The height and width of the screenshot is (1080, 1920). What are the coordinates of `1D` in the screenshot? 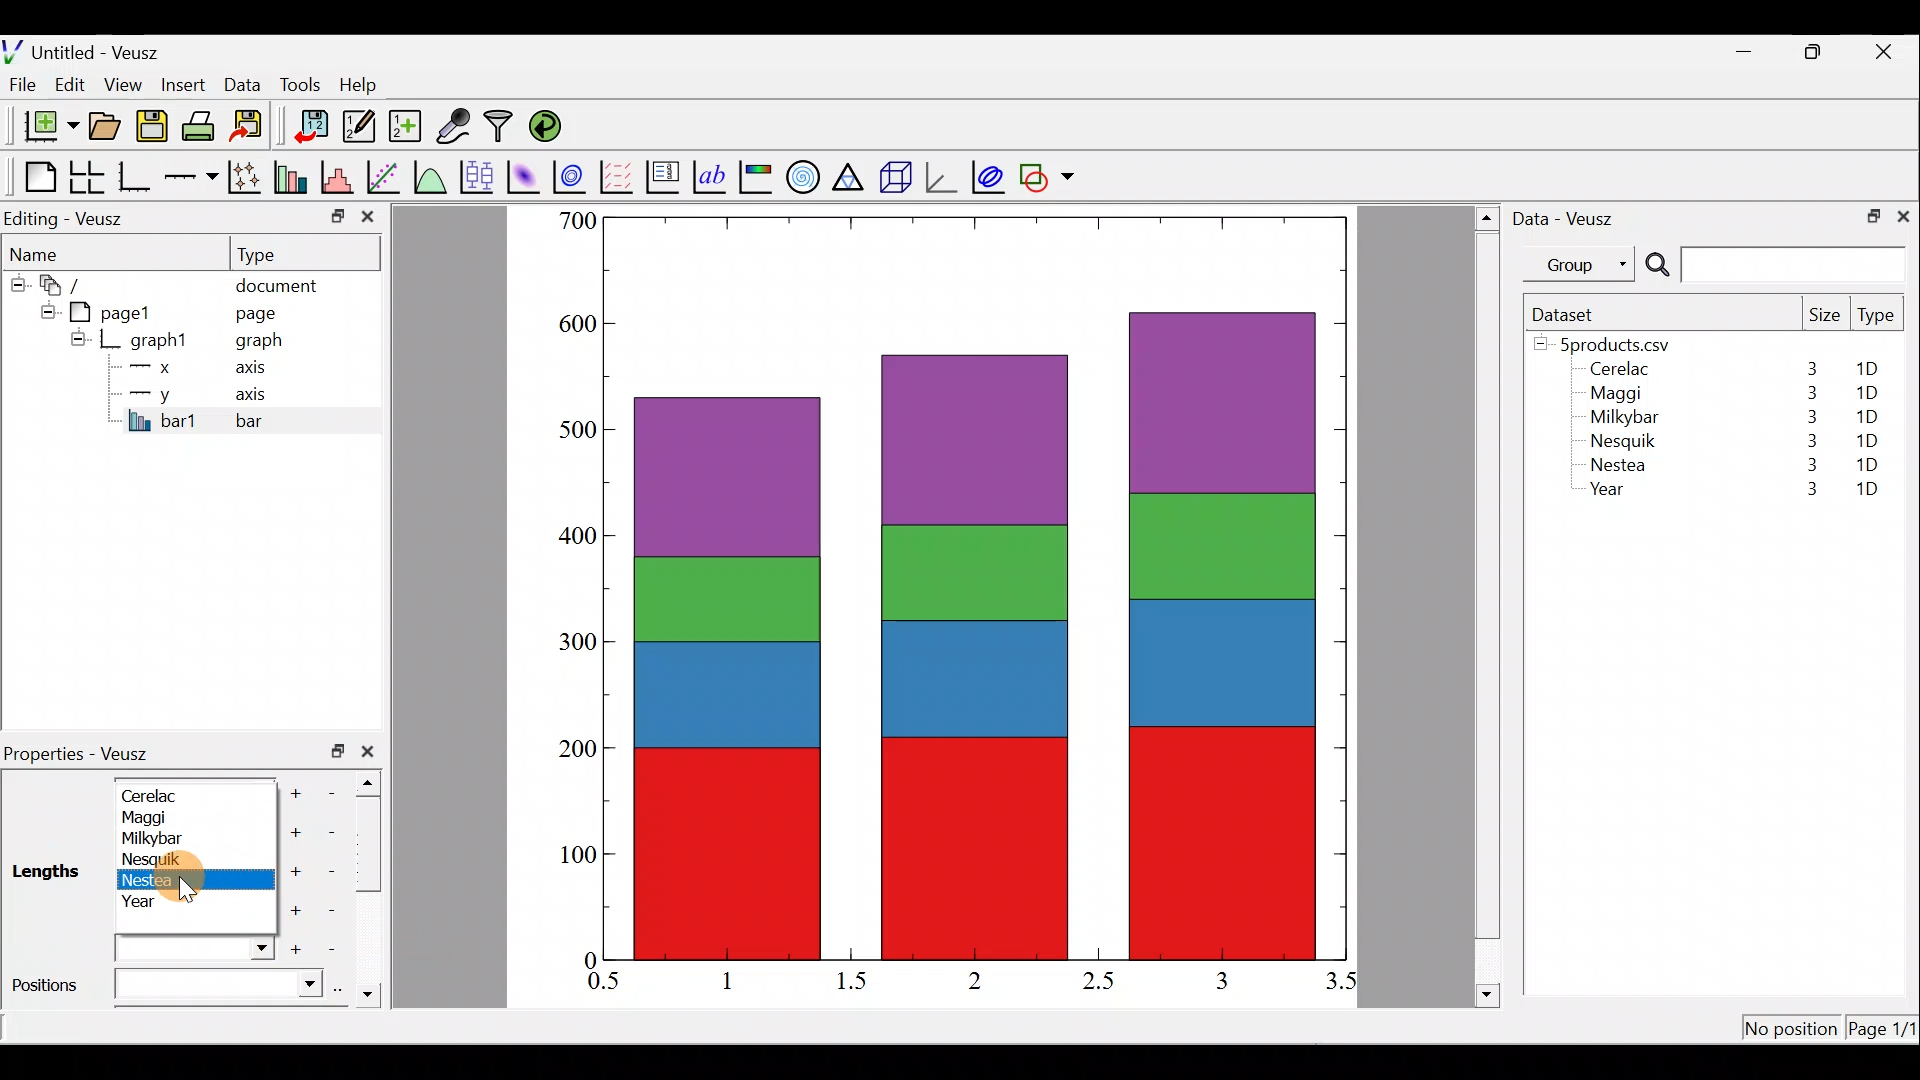 It's located at (1870, 437).